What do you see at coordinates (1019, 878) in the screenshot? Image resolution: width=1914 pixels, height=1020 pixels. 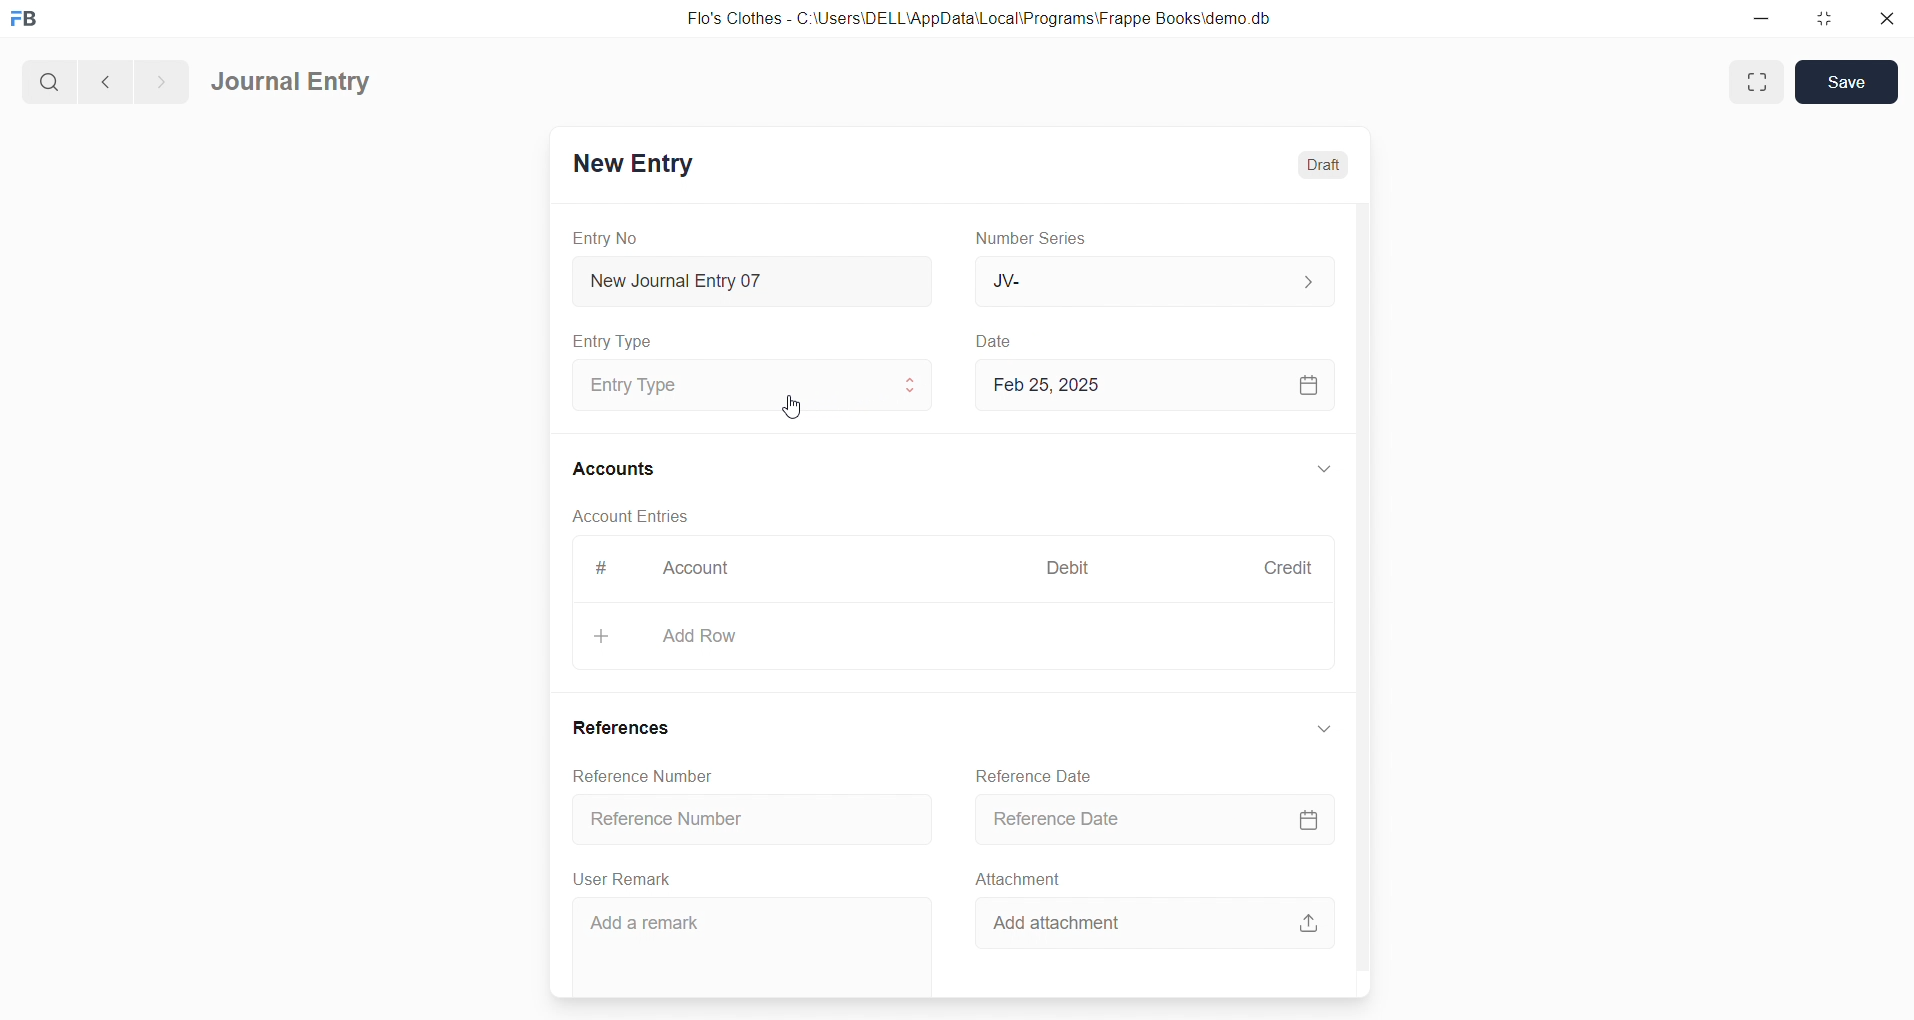 I see `Attachment` at bounding box center [1019, 878].